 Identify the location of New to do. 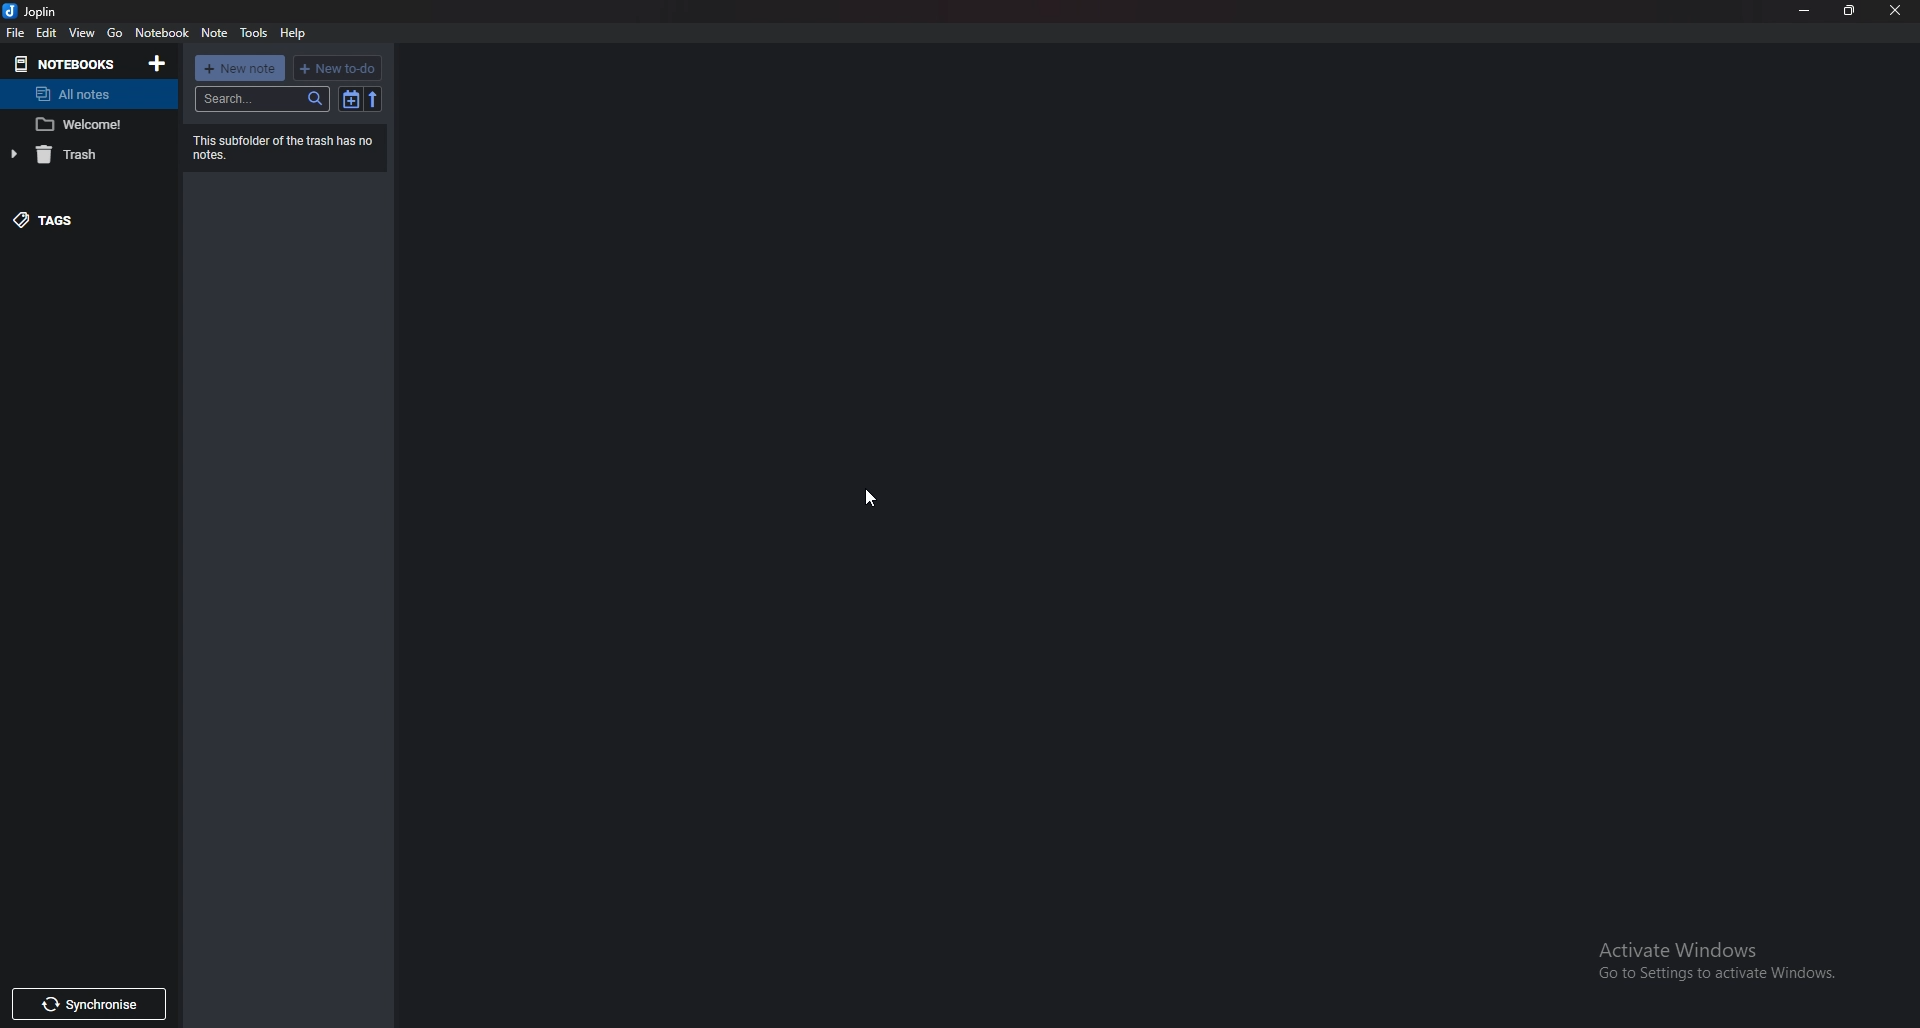
(338, 68).